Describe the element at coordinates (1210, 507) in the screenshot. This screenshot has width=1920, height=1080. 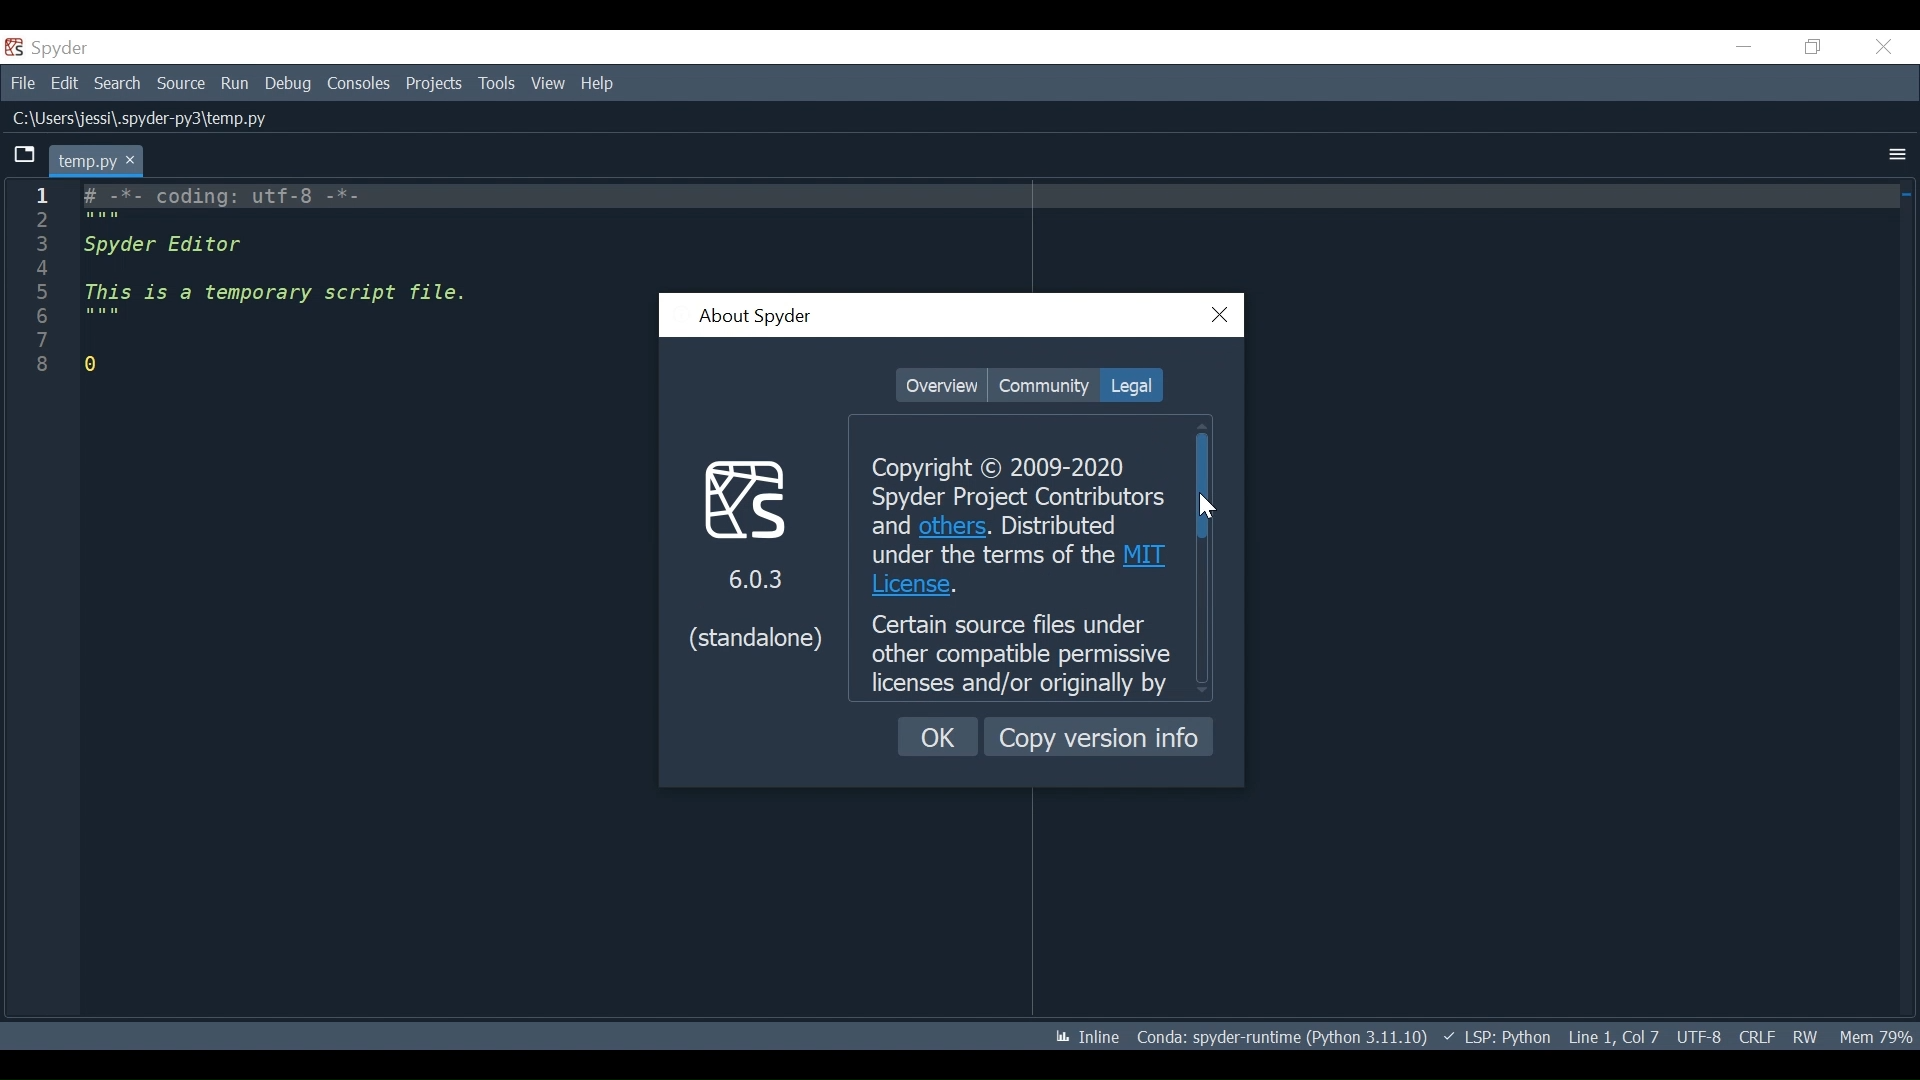
I see `Cursor` at that location.